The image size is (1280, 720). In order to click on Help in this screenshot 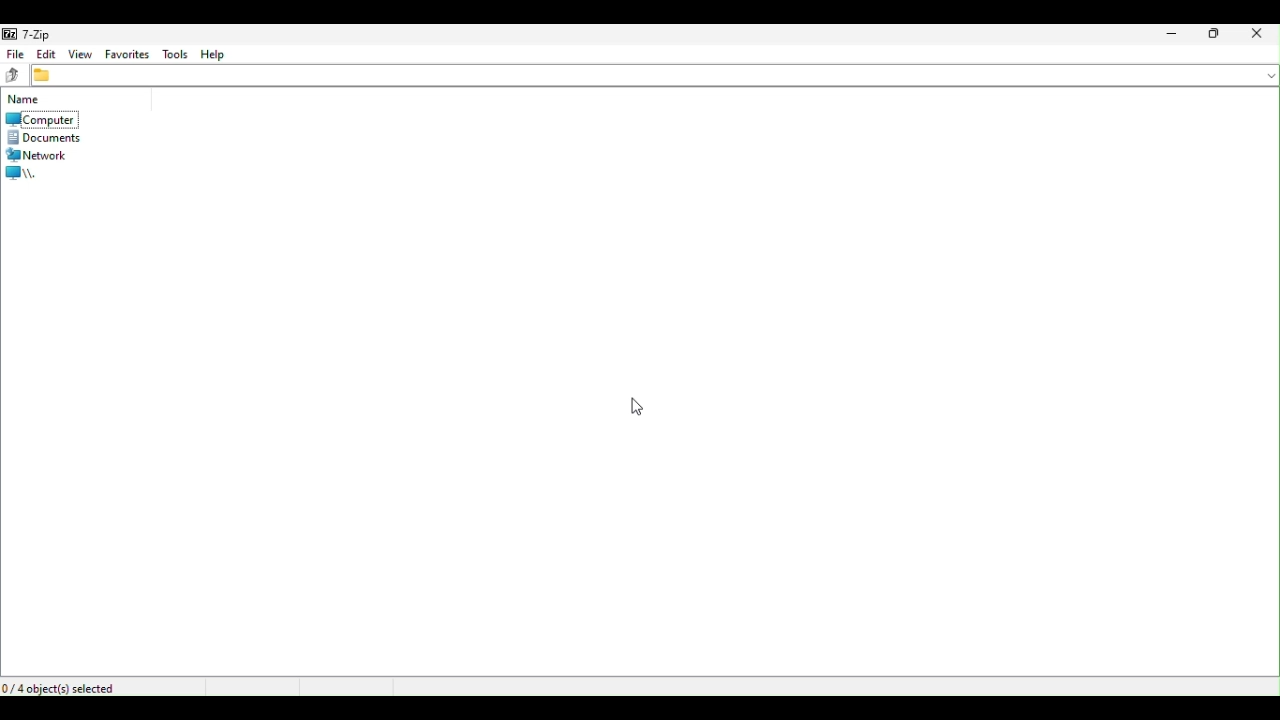, I will do `click(223, 53)`.